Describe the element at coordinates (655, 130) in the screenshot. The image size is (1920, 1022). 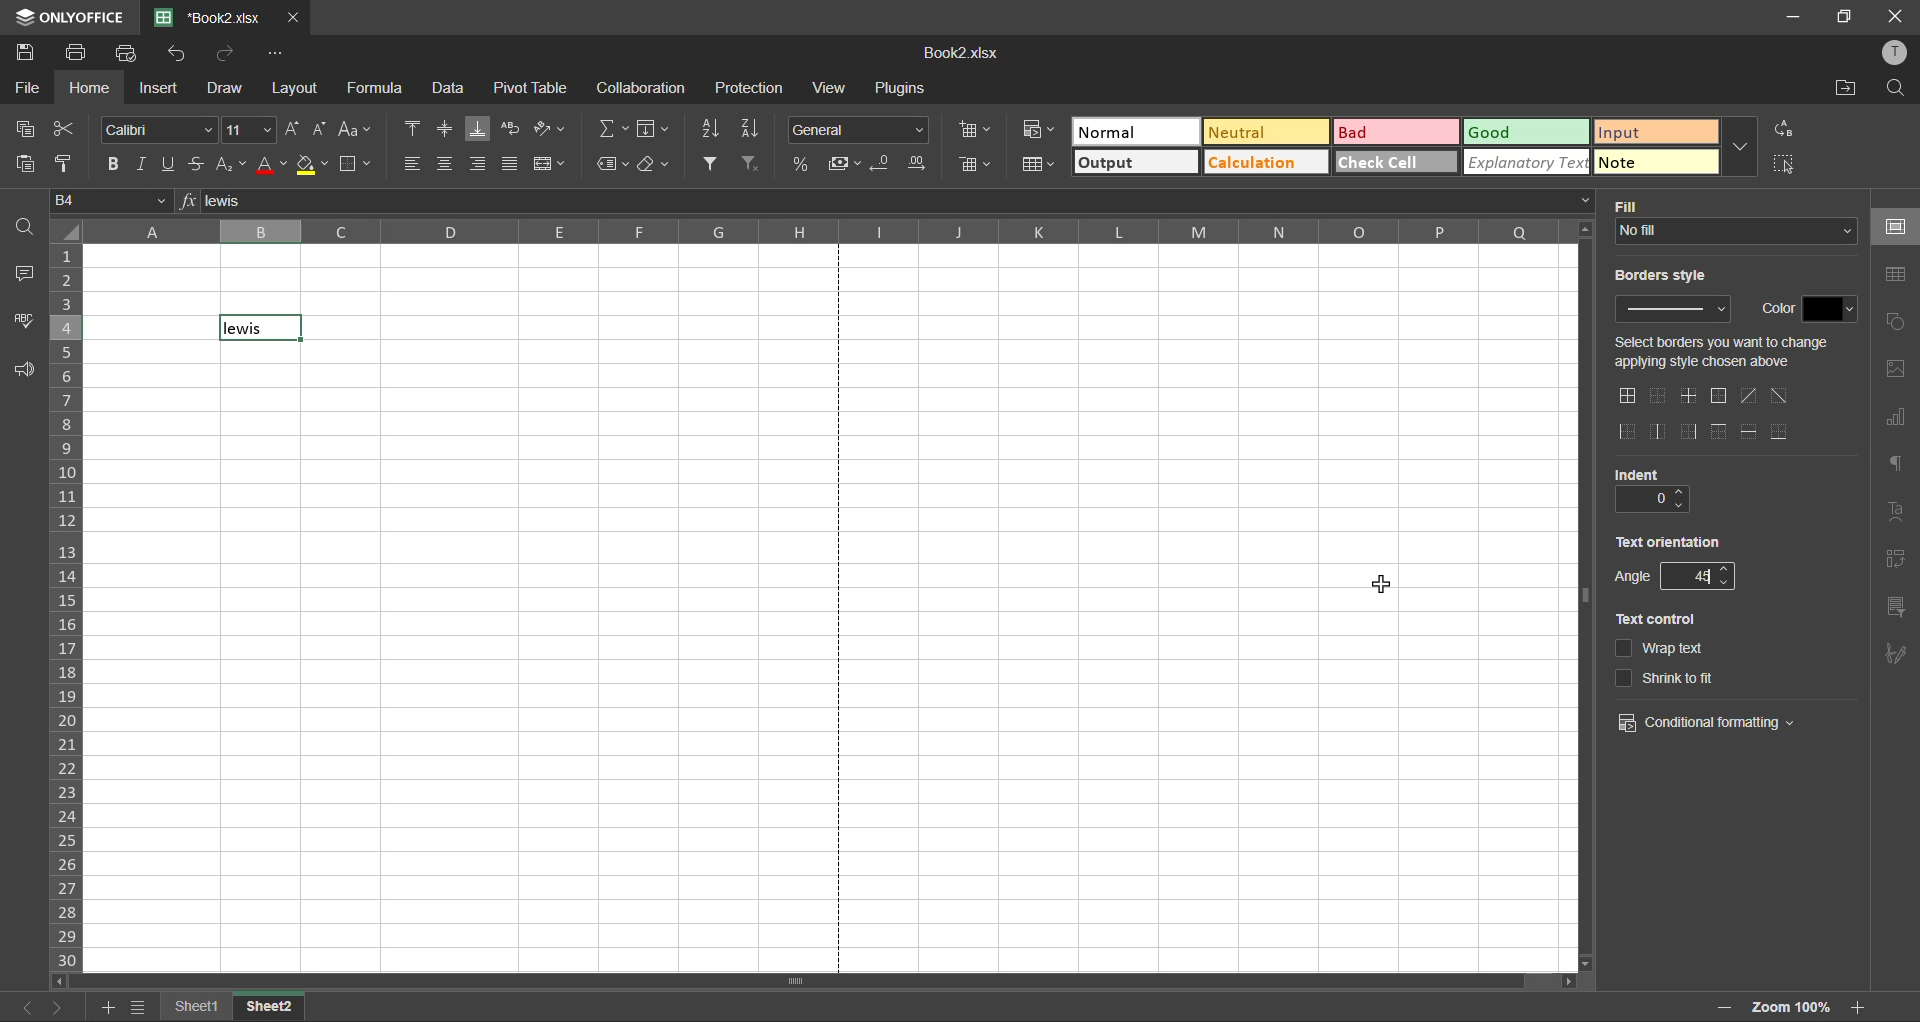
I see `fields` at that location.